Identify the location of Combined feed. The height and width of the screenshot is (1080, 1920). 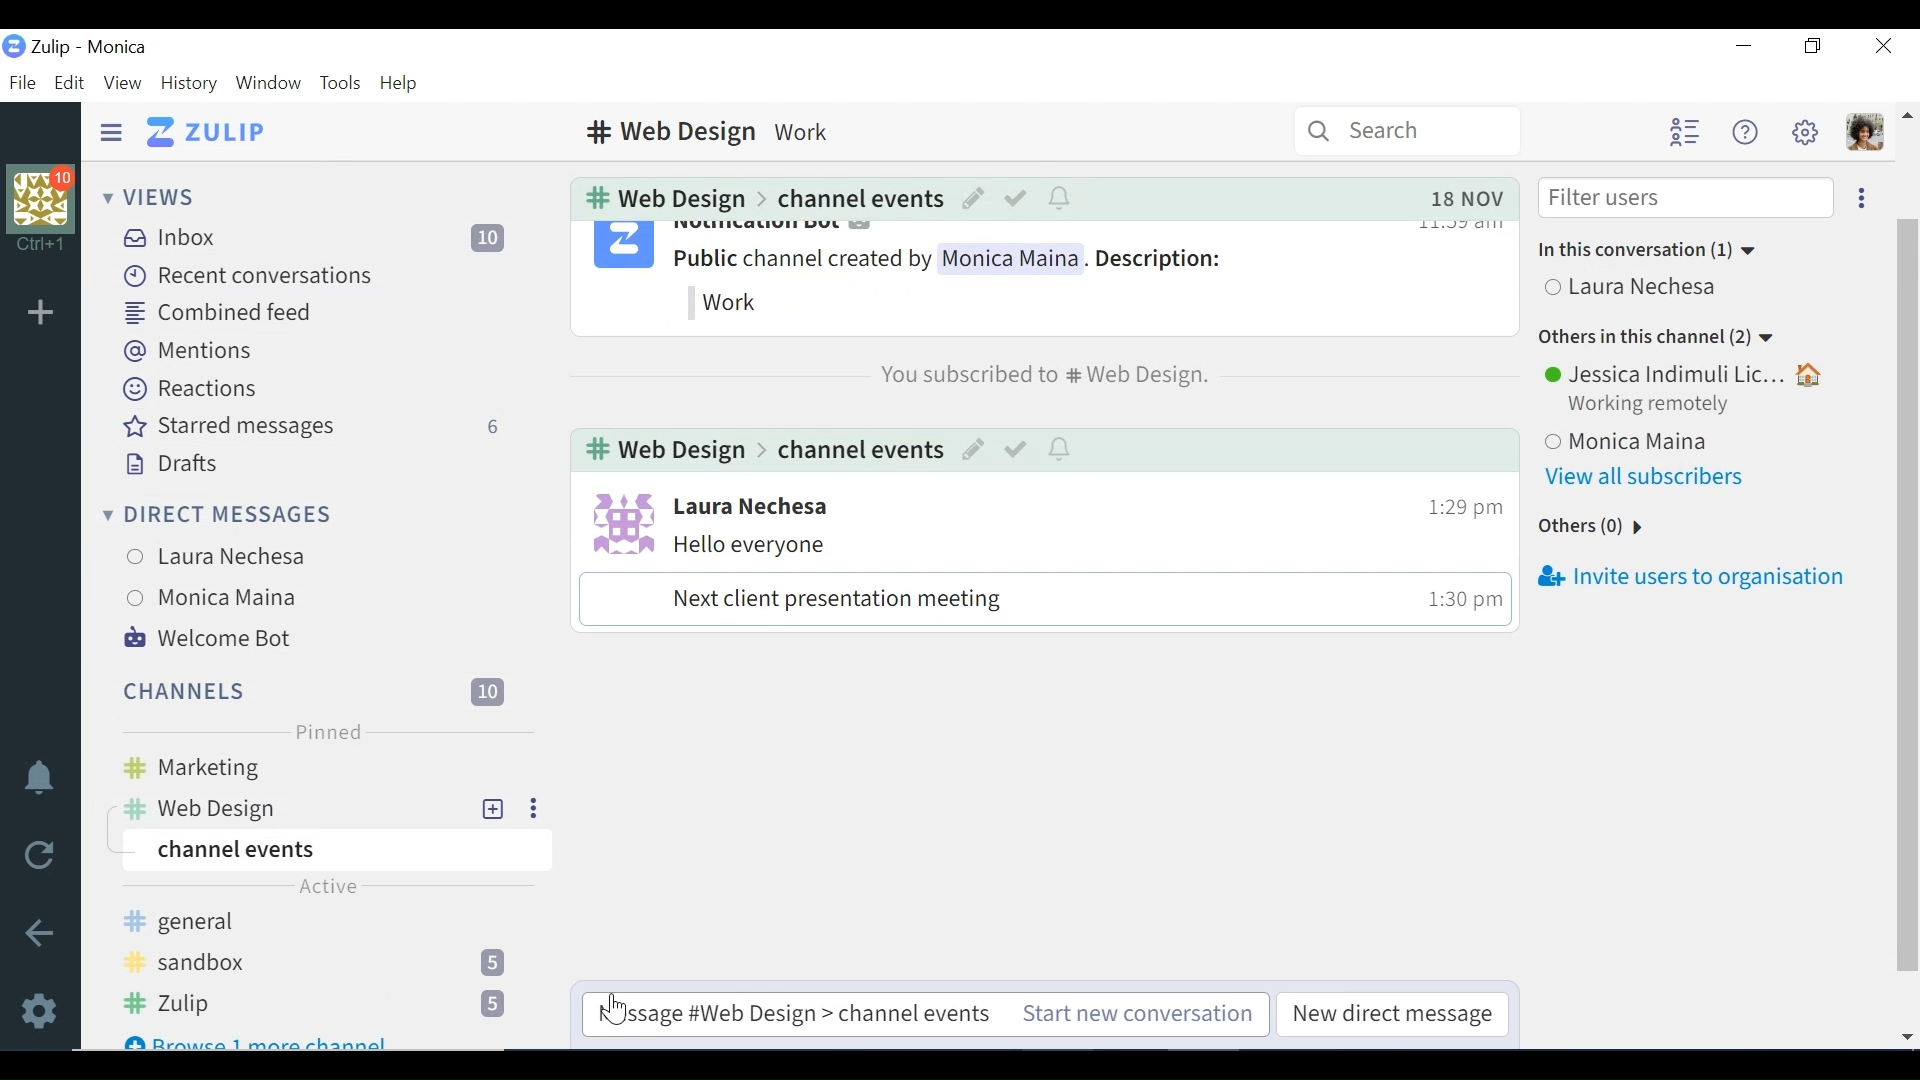
(220, 313).